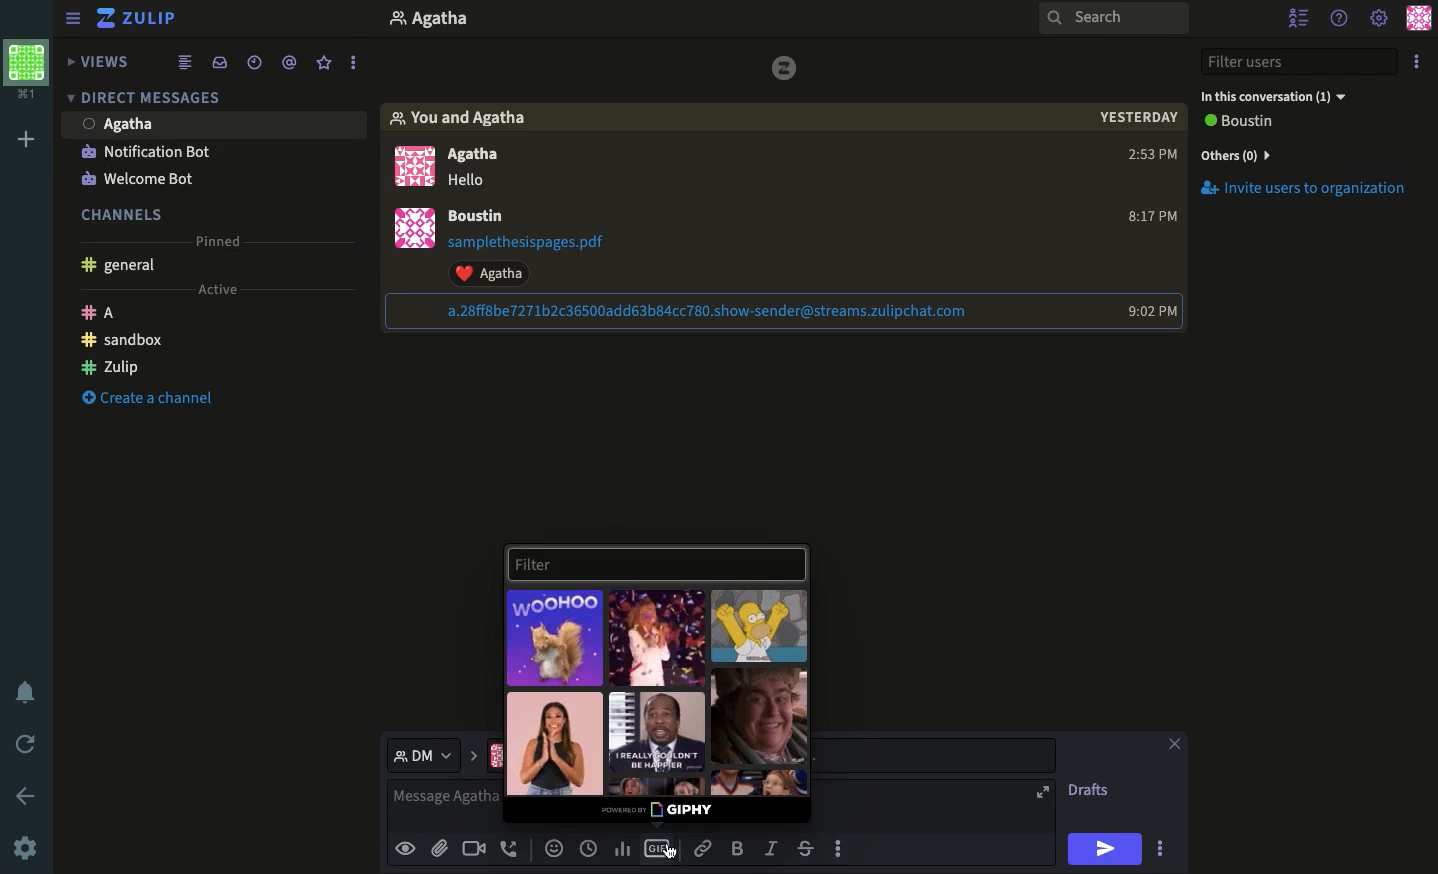 The width and height of the screenshot is (1438, 874). Describe the element at coordinates (1295, 18) in the screenshot. I see `Hide user list` at that location.